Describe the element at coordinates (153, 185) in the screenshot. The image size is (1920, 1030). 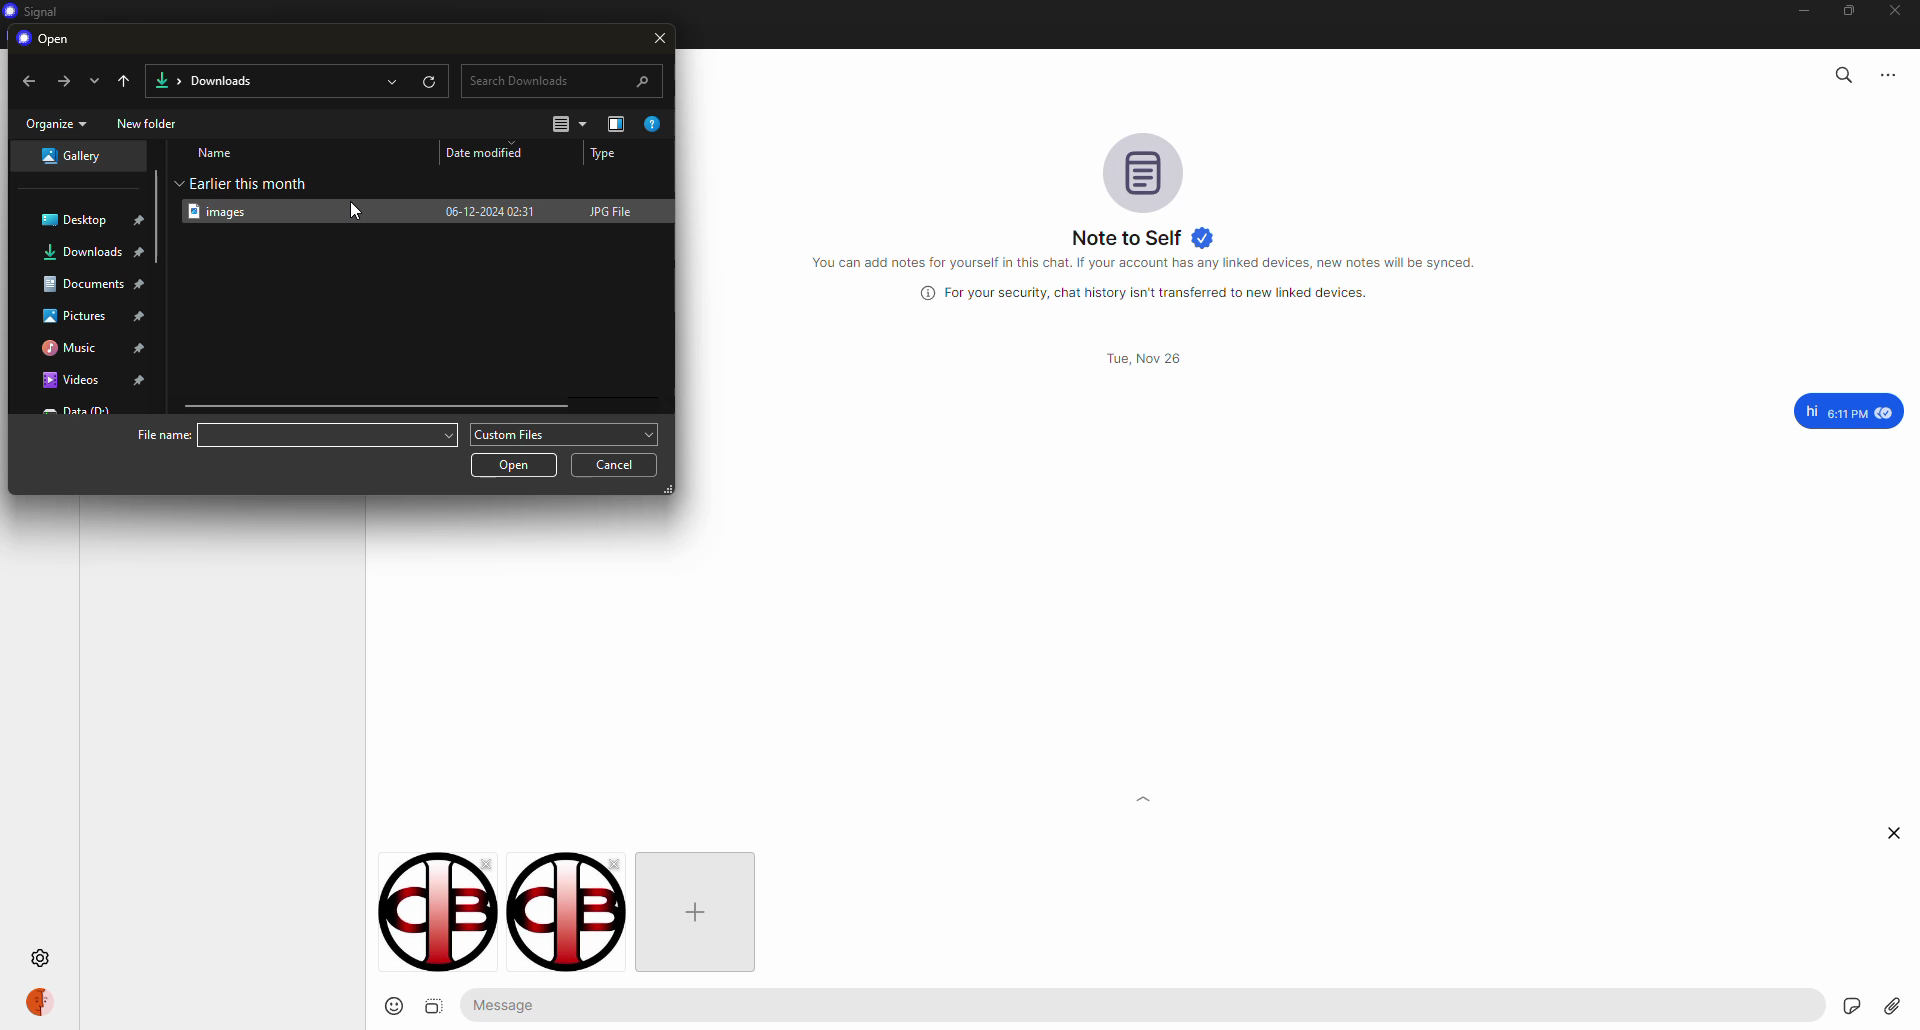
I see `scroll bar` at that location.